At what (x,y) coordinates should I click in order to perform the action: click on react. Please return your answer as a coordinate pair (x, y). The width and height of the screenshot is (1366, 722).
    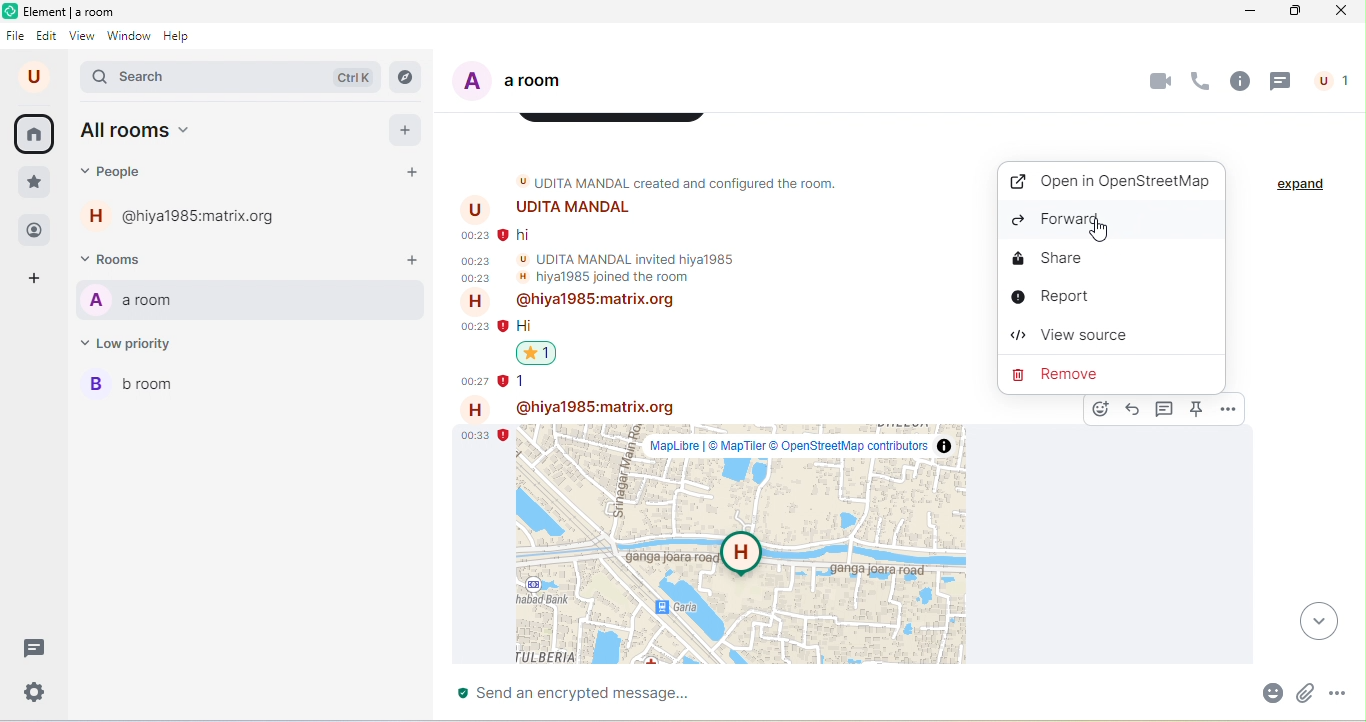
    Looking at the image, I should click on (1099, 411).